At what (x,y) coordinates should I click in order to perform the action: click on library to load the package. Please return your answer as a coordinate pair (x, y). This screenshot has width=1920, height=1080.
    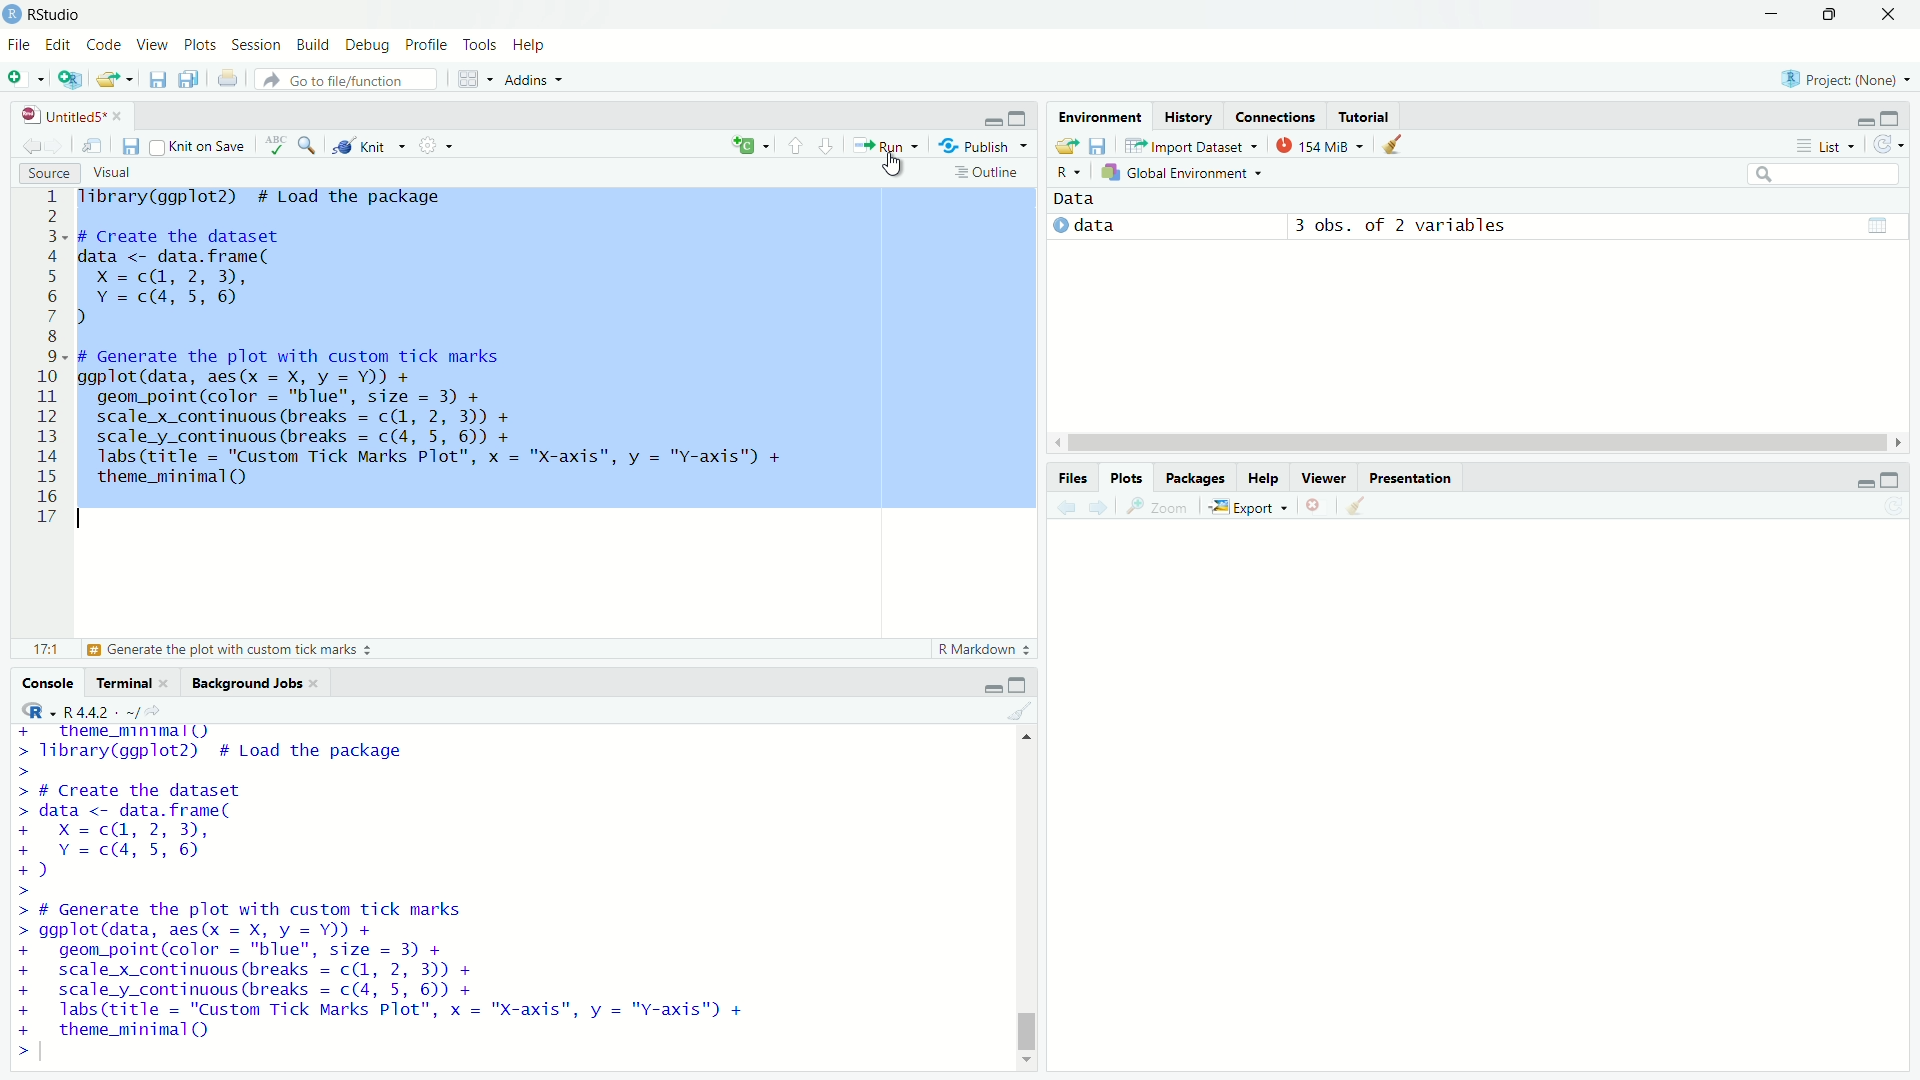
    Looking at the image, I should click on (269, 743).